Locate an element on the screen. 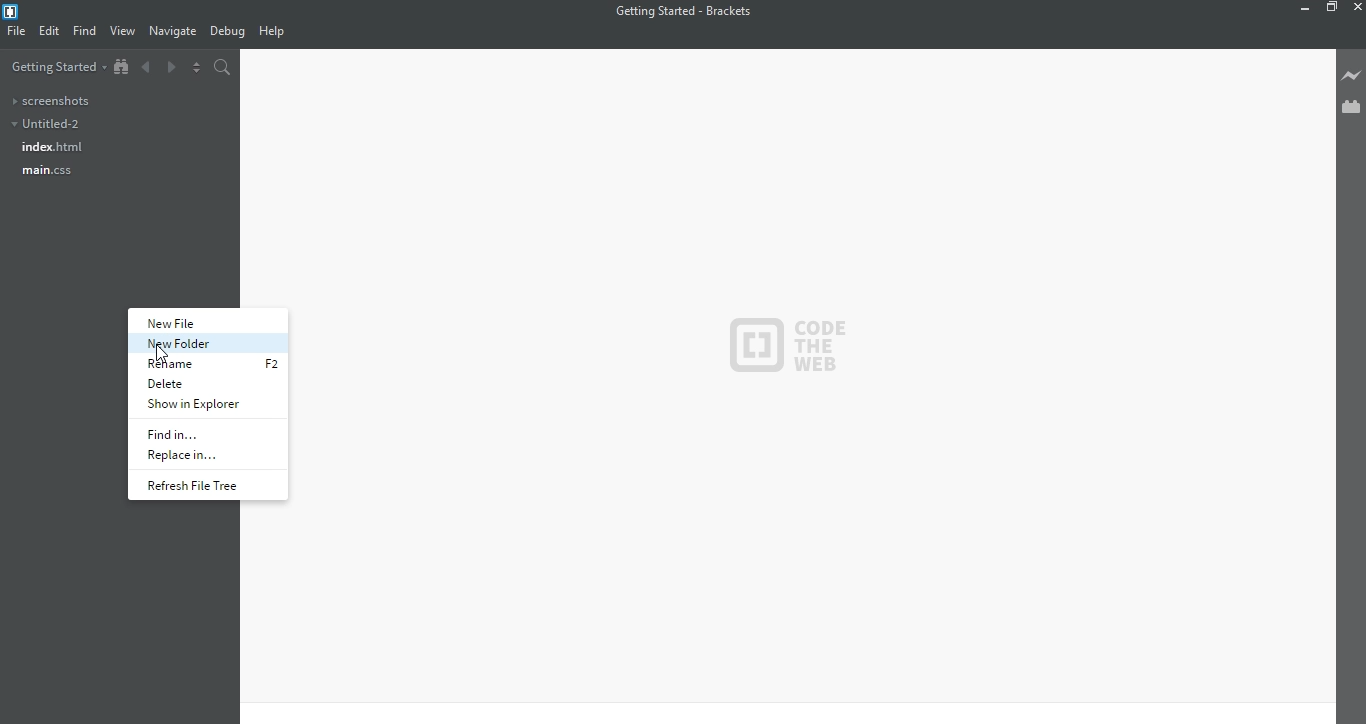 The height and width of the screenshot is (724, 1366). edit is located at coordinates (52, 32).